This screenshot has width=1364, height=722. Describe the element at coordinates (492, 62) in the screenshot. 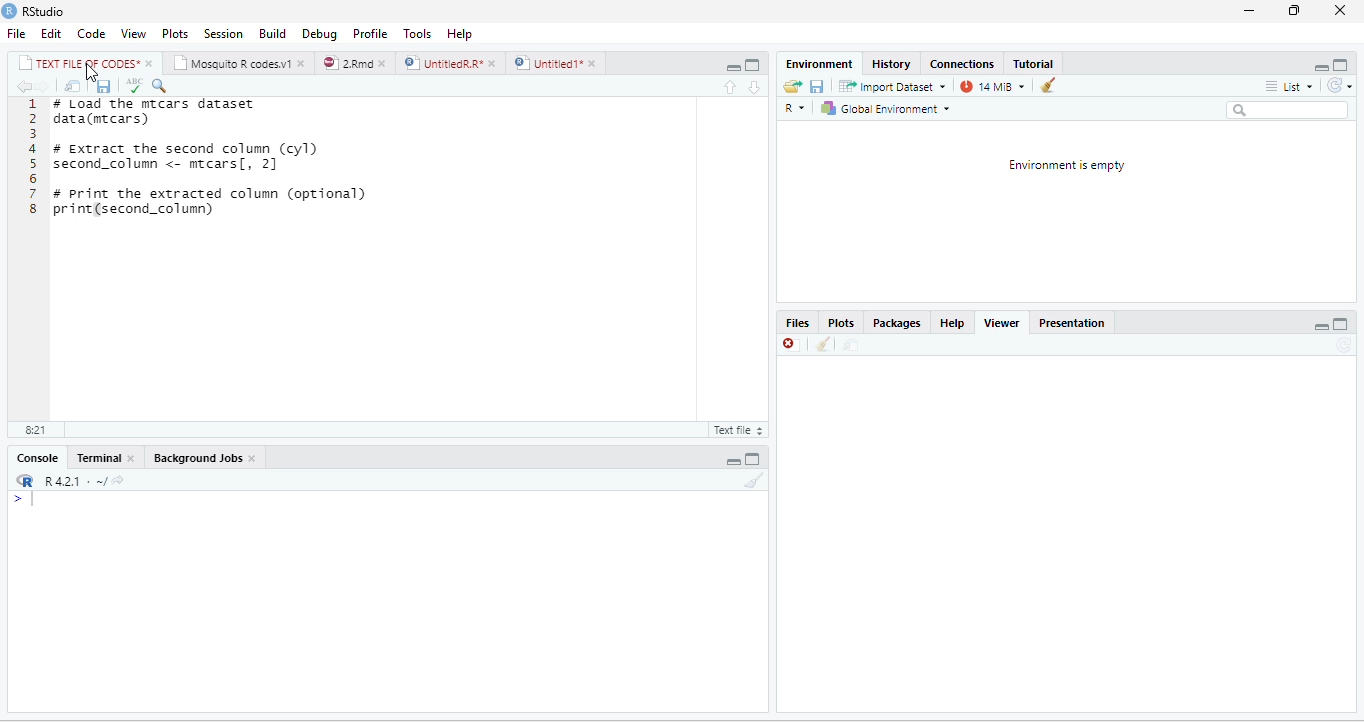

I see `close` at that location.